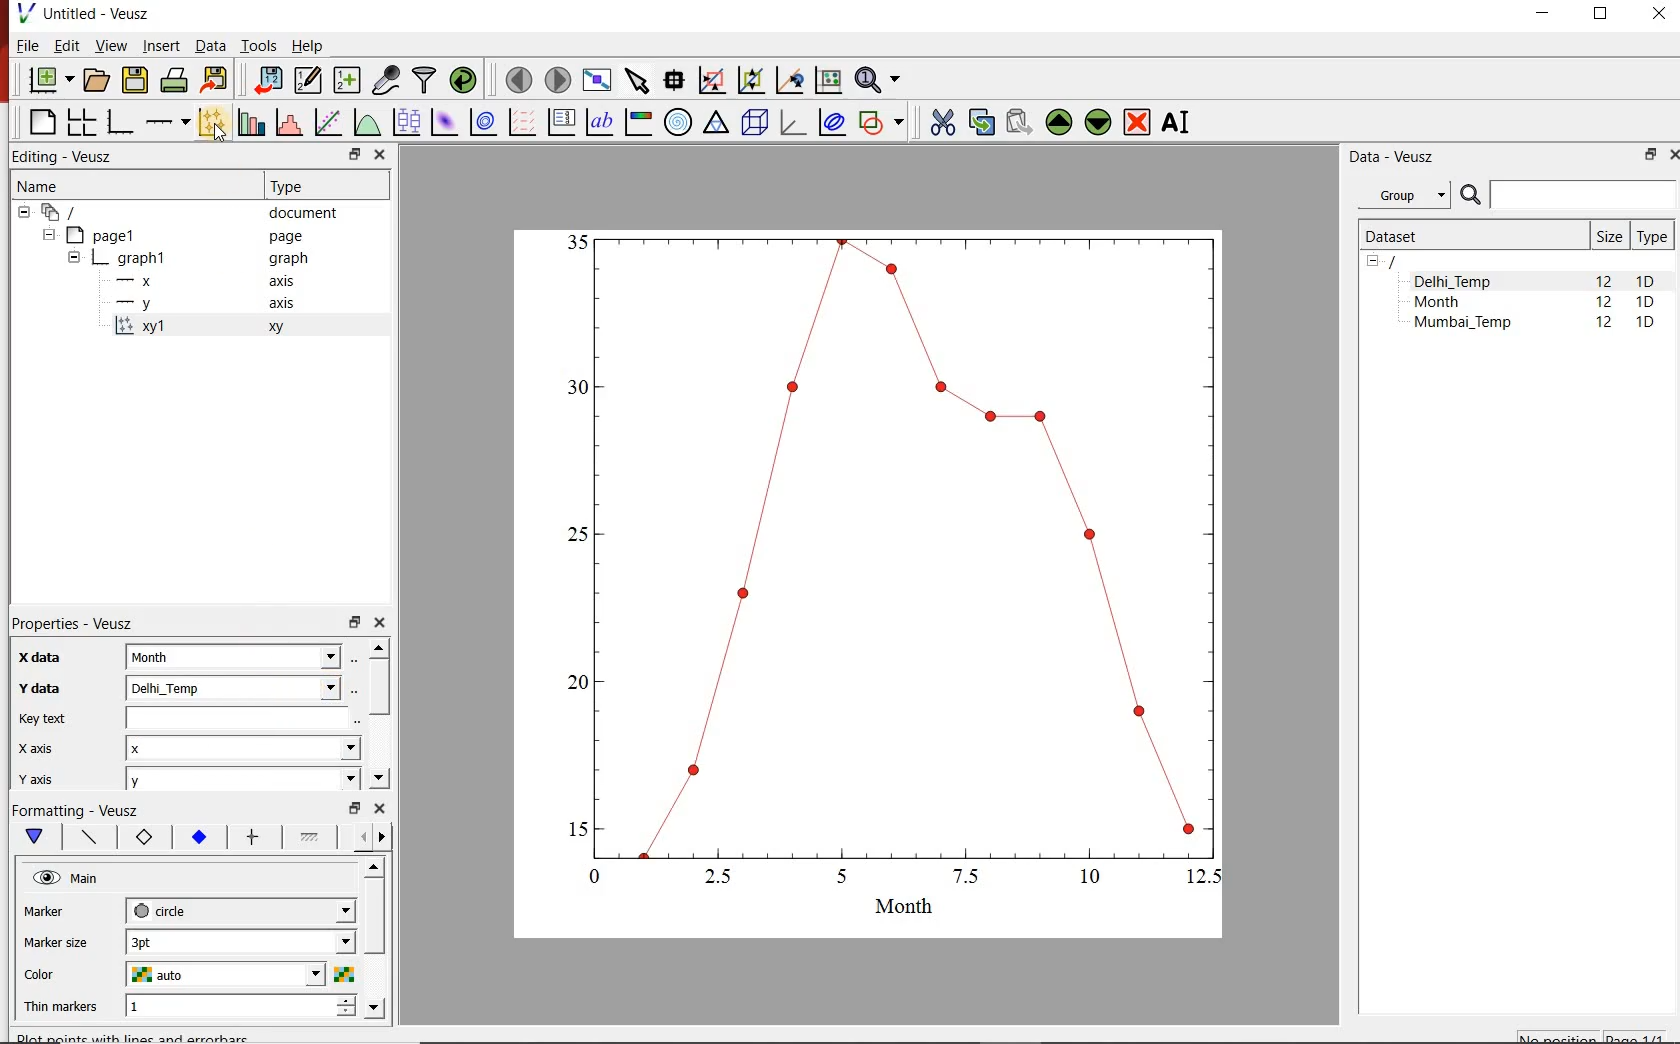 This screenshot has width=1680, height=1044. What do you see at coordinates (891, 570) in the screenshot?
I see `graph1` at bounding box center [891, 570].